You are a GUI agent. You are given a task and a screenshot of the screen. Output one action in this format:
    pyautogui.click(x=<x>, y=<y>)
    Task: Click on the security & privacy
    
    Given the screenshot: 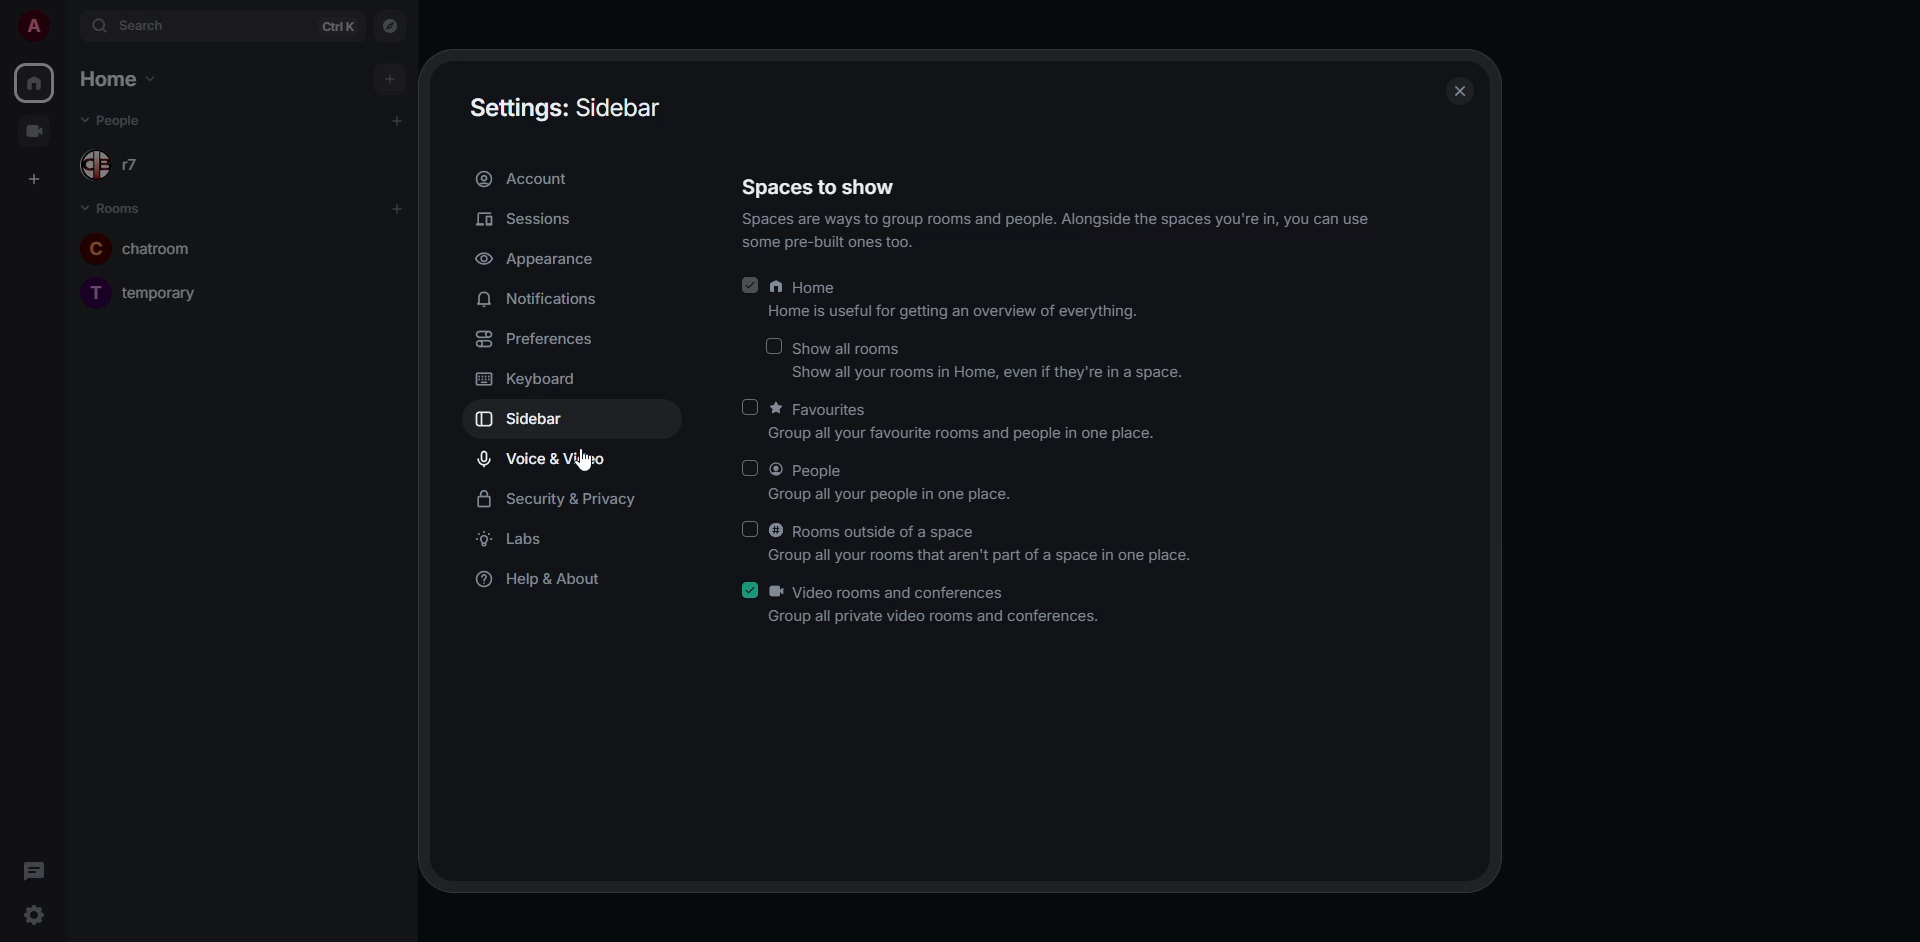 What is the action you would take?
    pyautogui.click(x=561, y=498)
    